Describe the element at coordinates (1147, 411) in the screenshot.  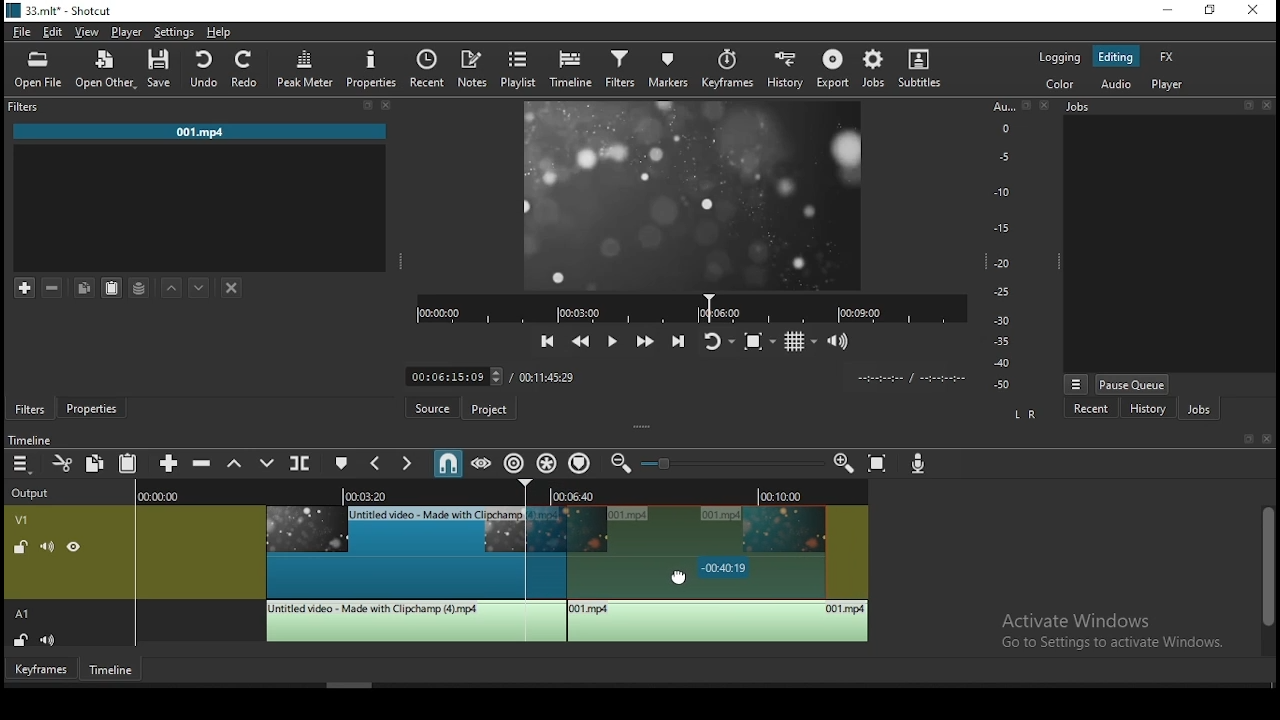
I see `history` at that location.